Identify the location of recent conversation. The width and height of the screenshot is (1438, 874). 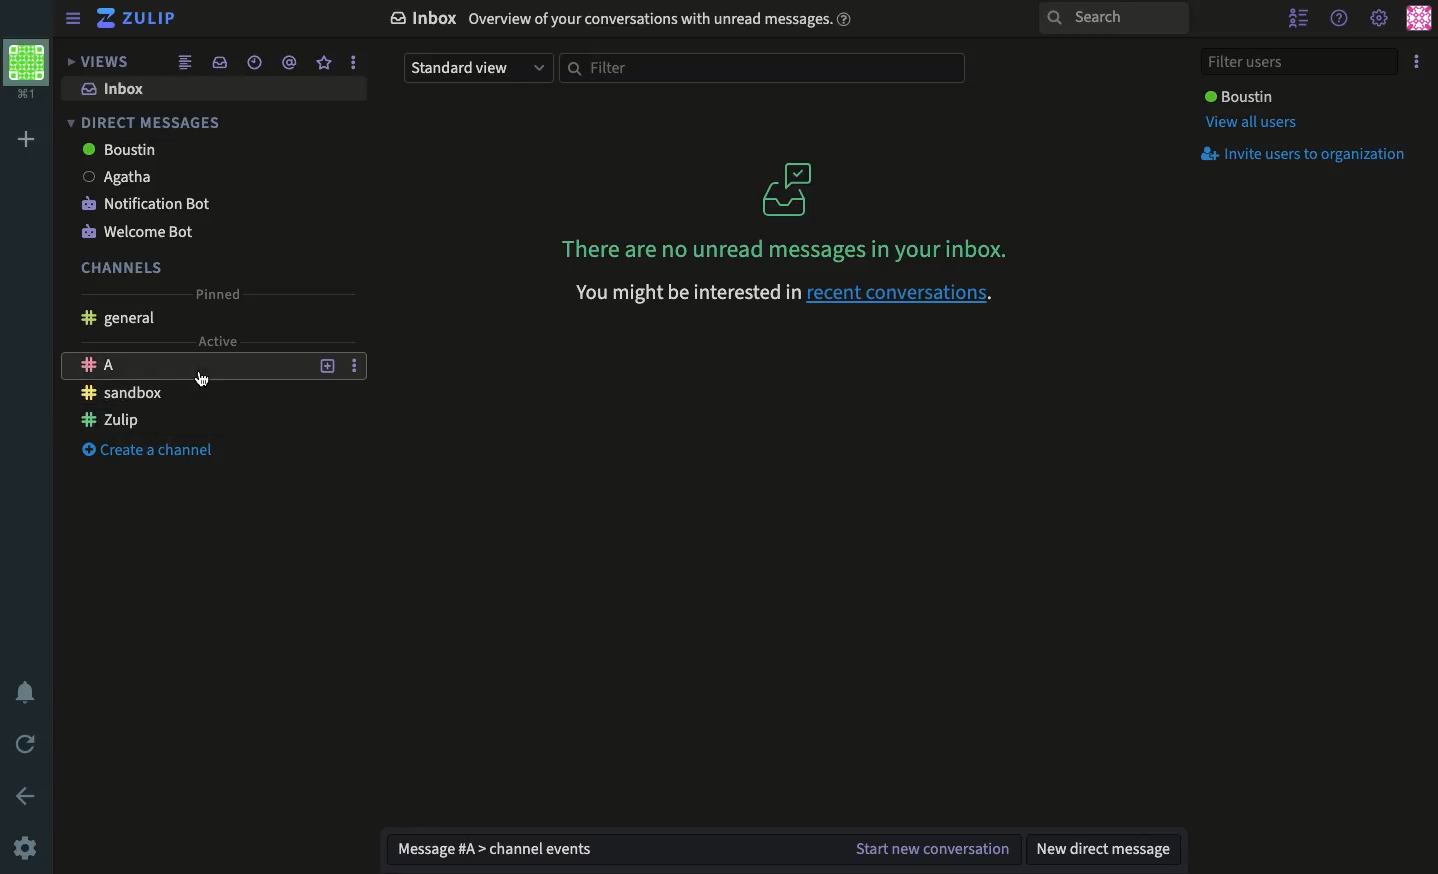
(900, 293).